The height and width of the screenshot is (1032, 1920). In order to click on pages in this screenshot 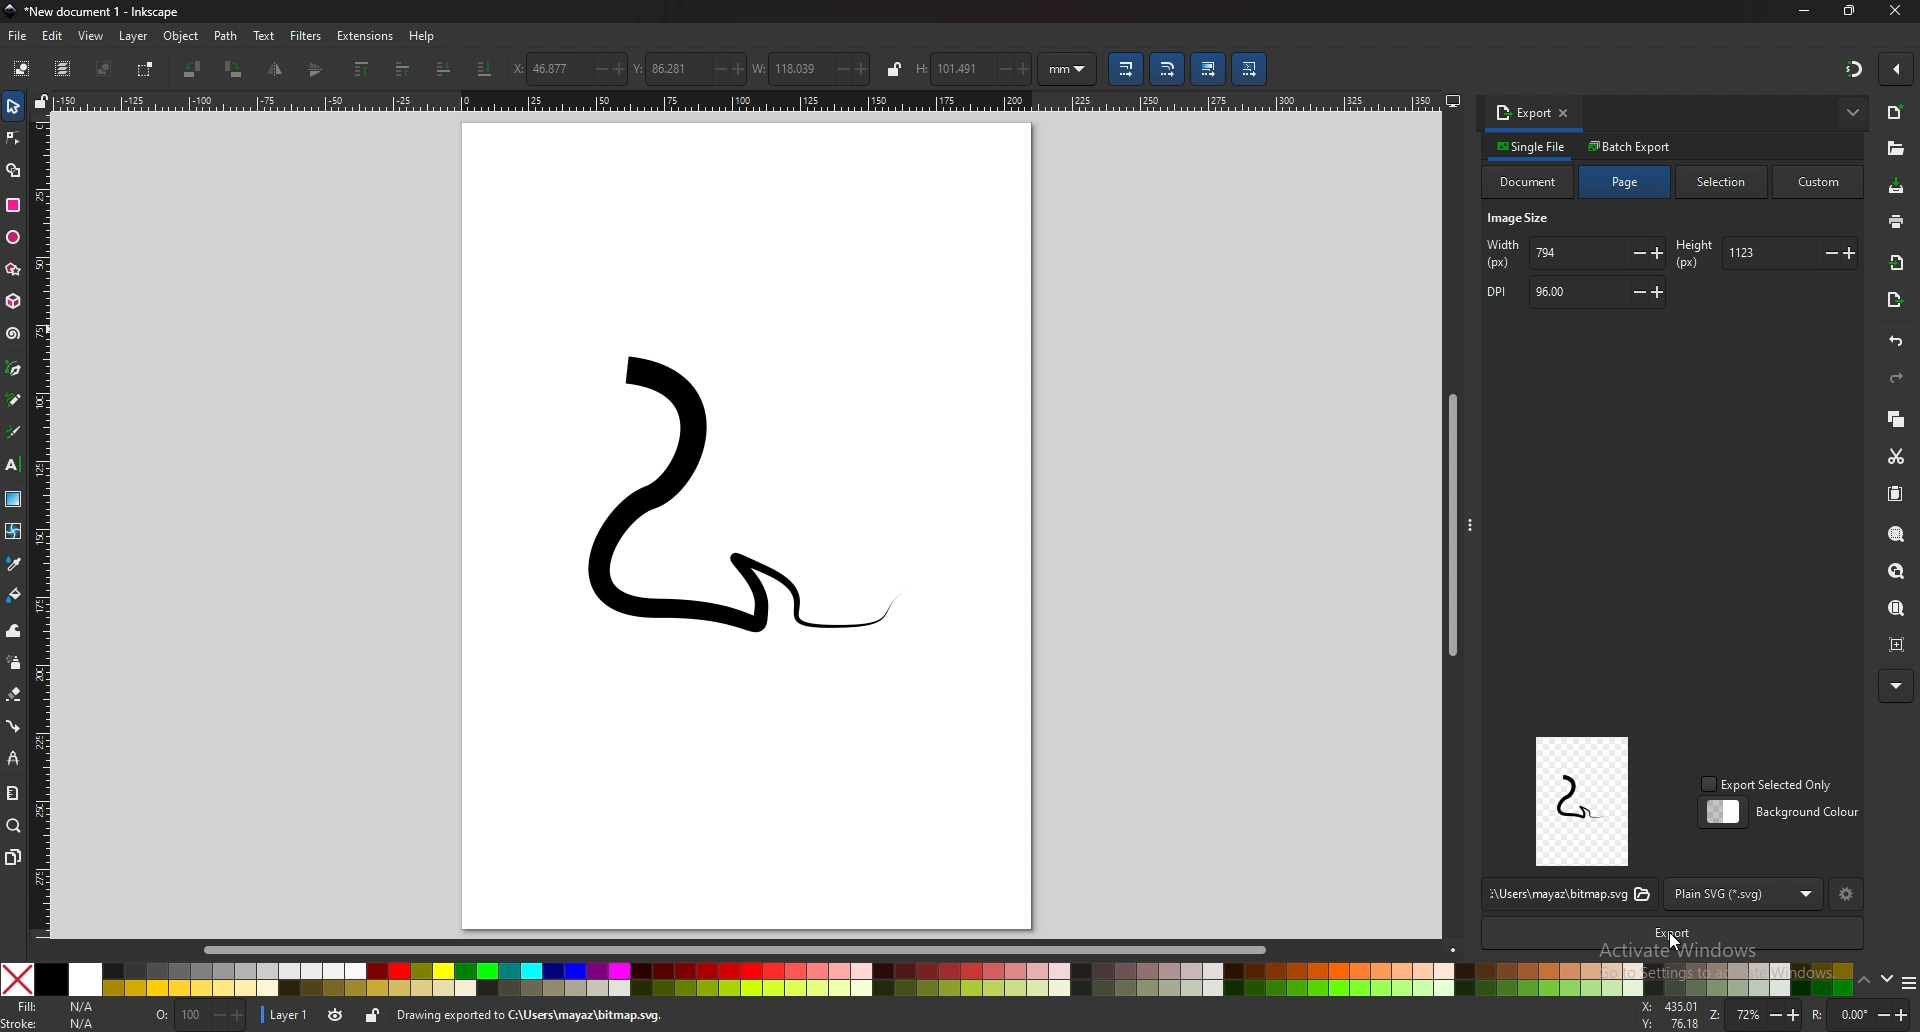, I will do `click(13, 857)`.